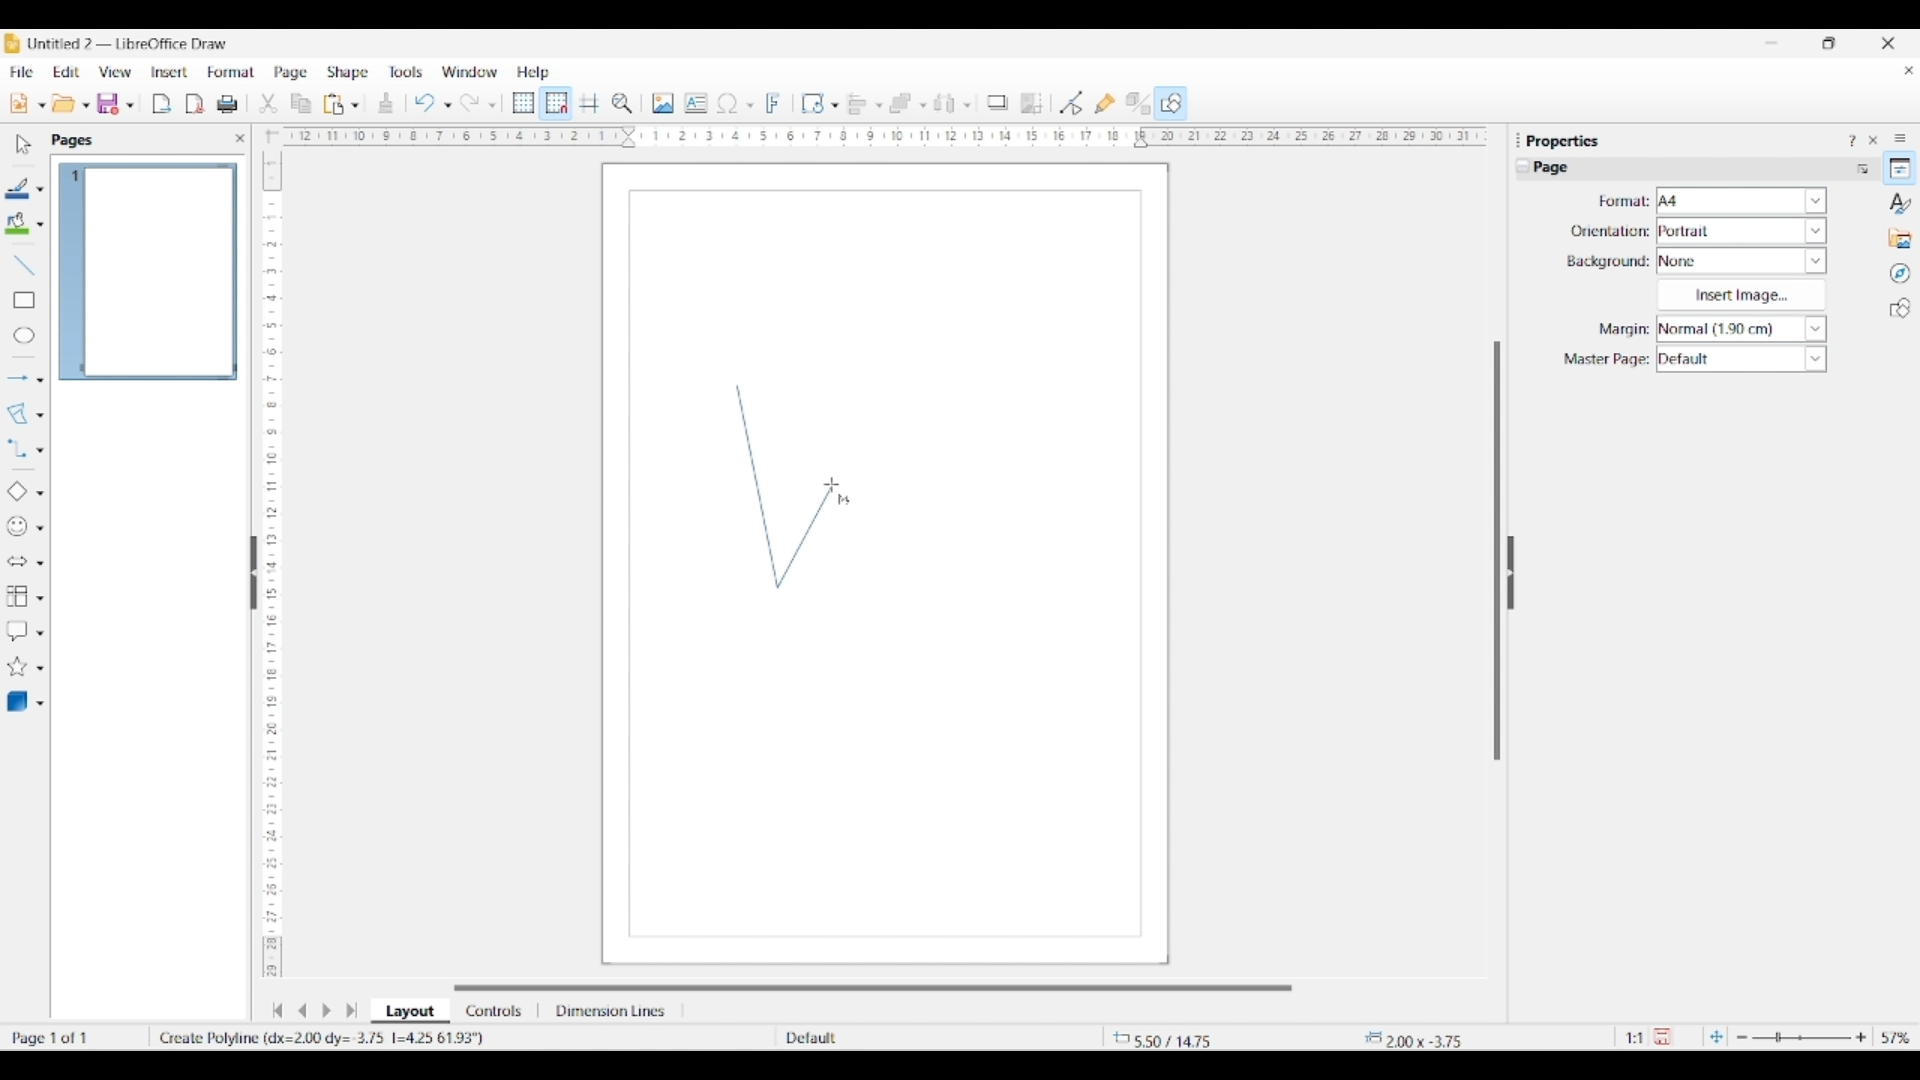  I want to click on Controls, so click(496, 1011).